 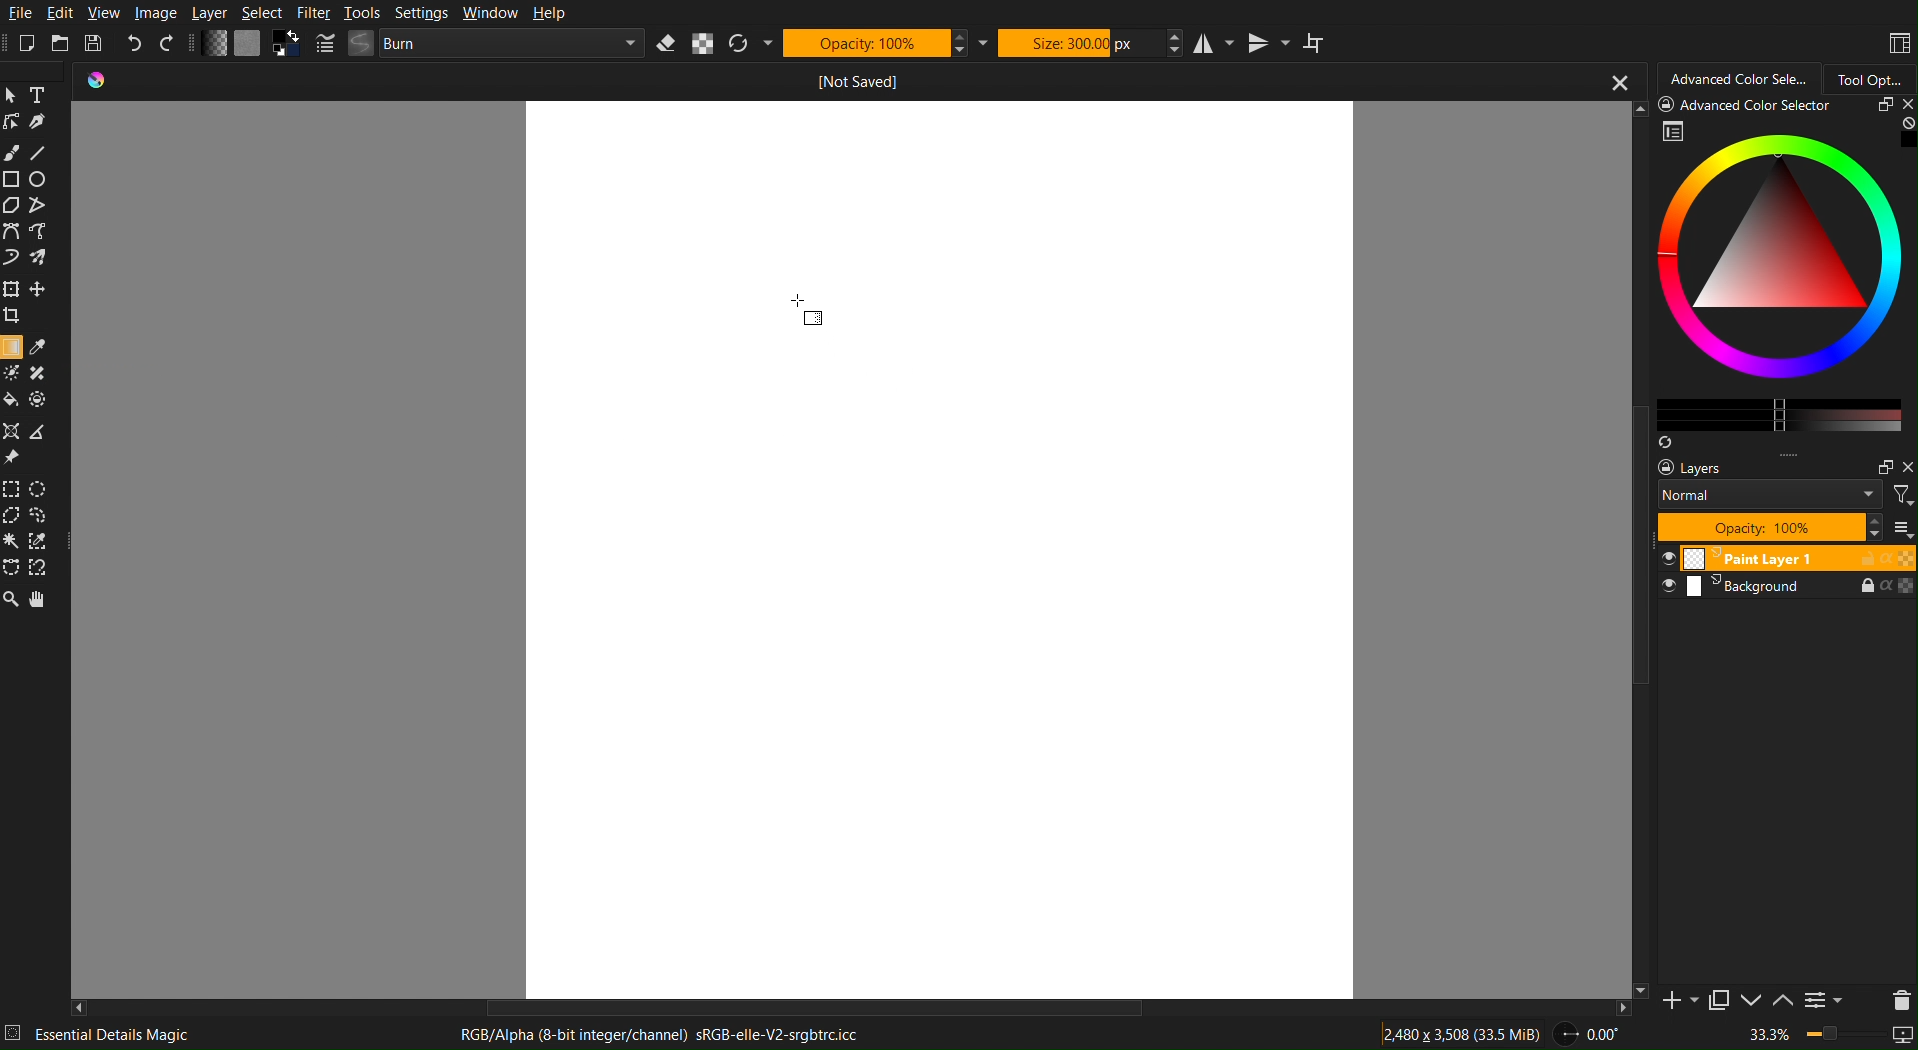 What do you see at coordinates (313, 13) in the screenshot?
I see `Filter` at bounding box center [313, 13].